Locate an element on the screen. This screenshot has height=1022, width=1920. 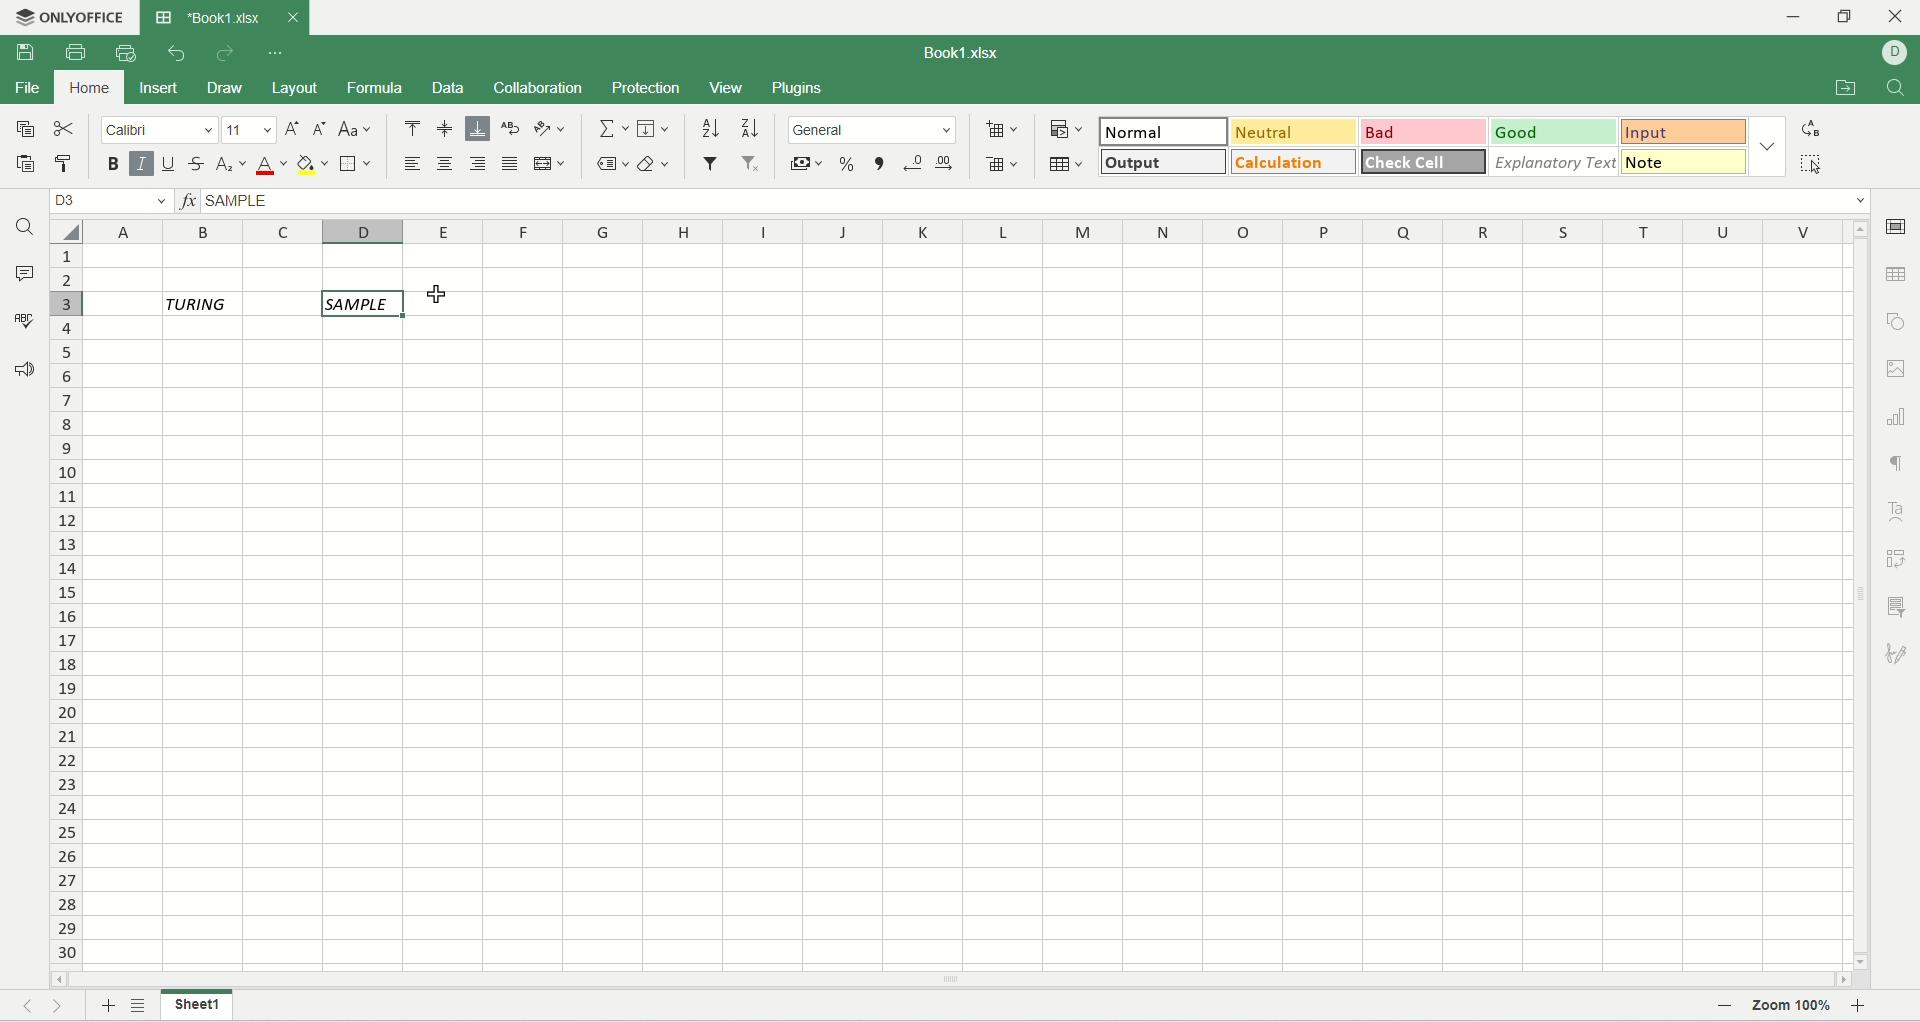
paste is located at coordinates (20, 164).